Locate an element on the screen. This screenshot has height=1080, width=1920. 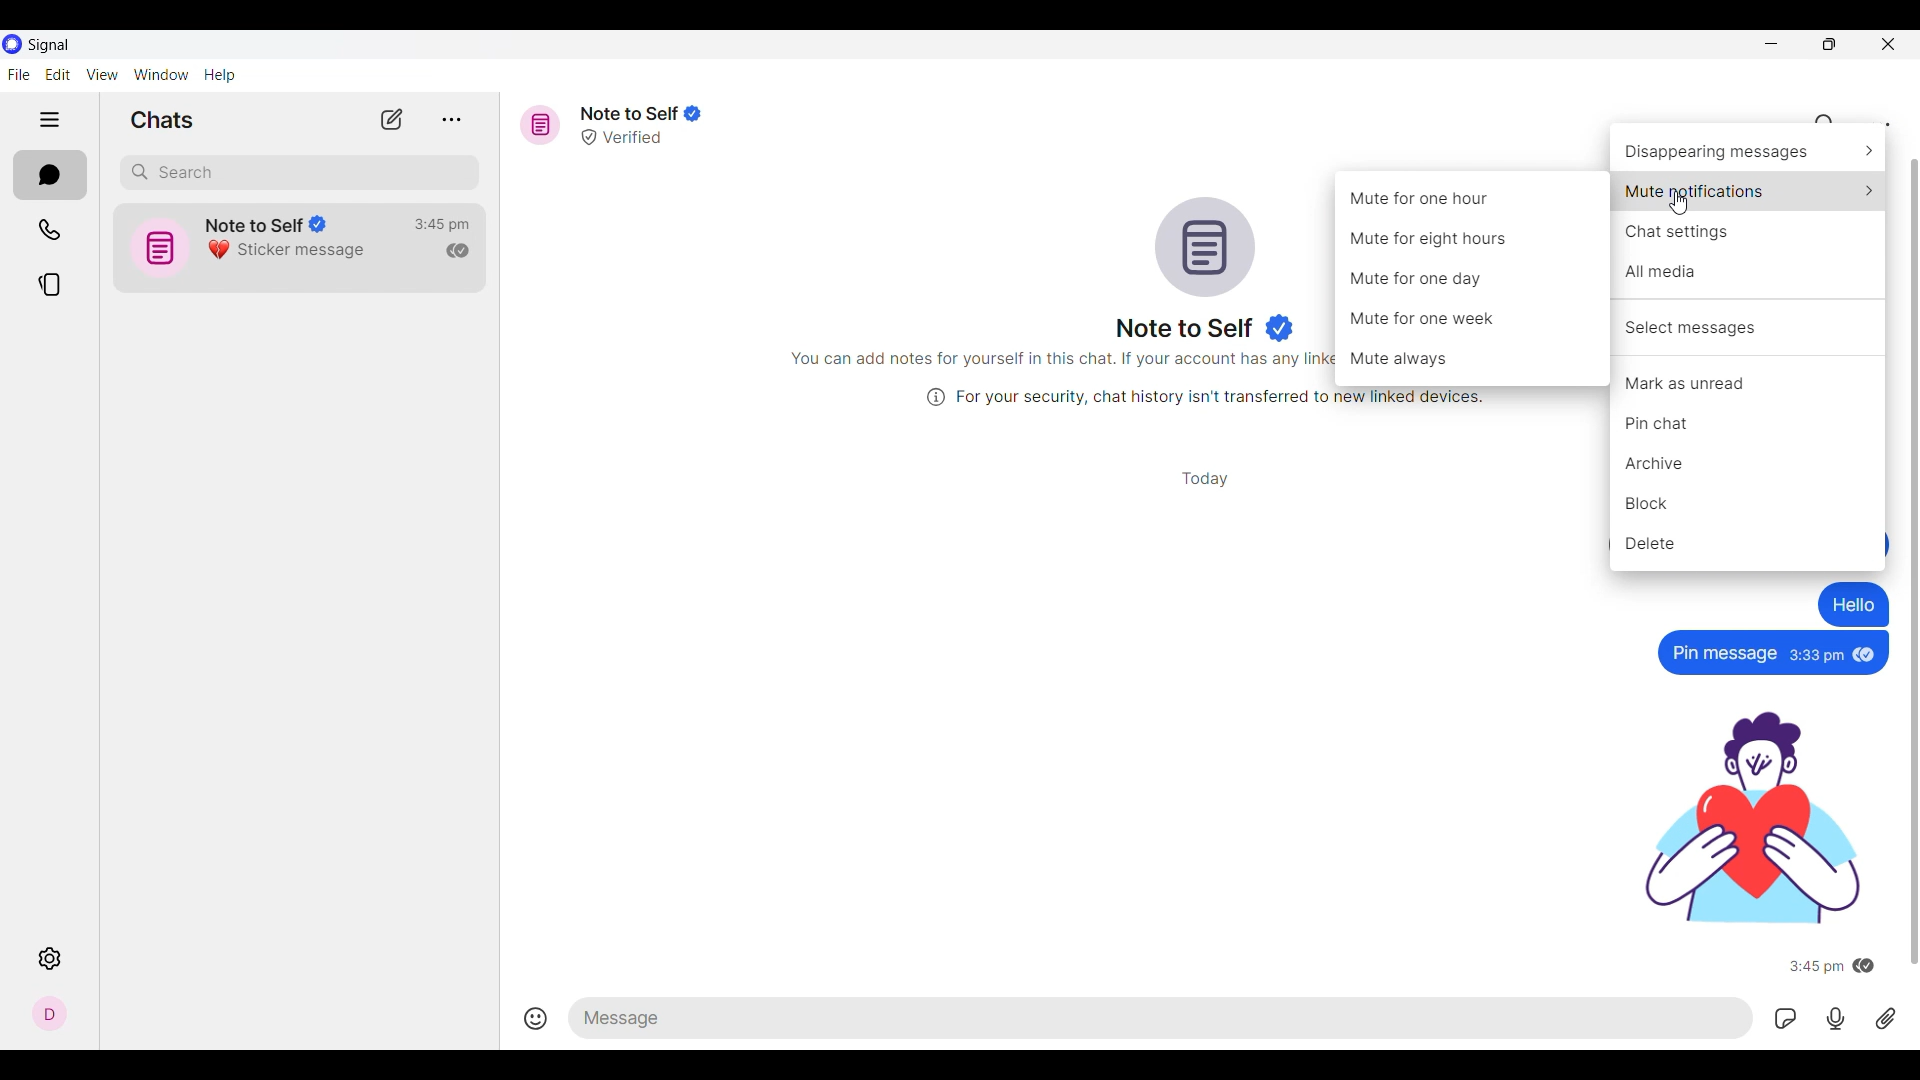
Disappearing message options is located at coordinates (1747, 151).